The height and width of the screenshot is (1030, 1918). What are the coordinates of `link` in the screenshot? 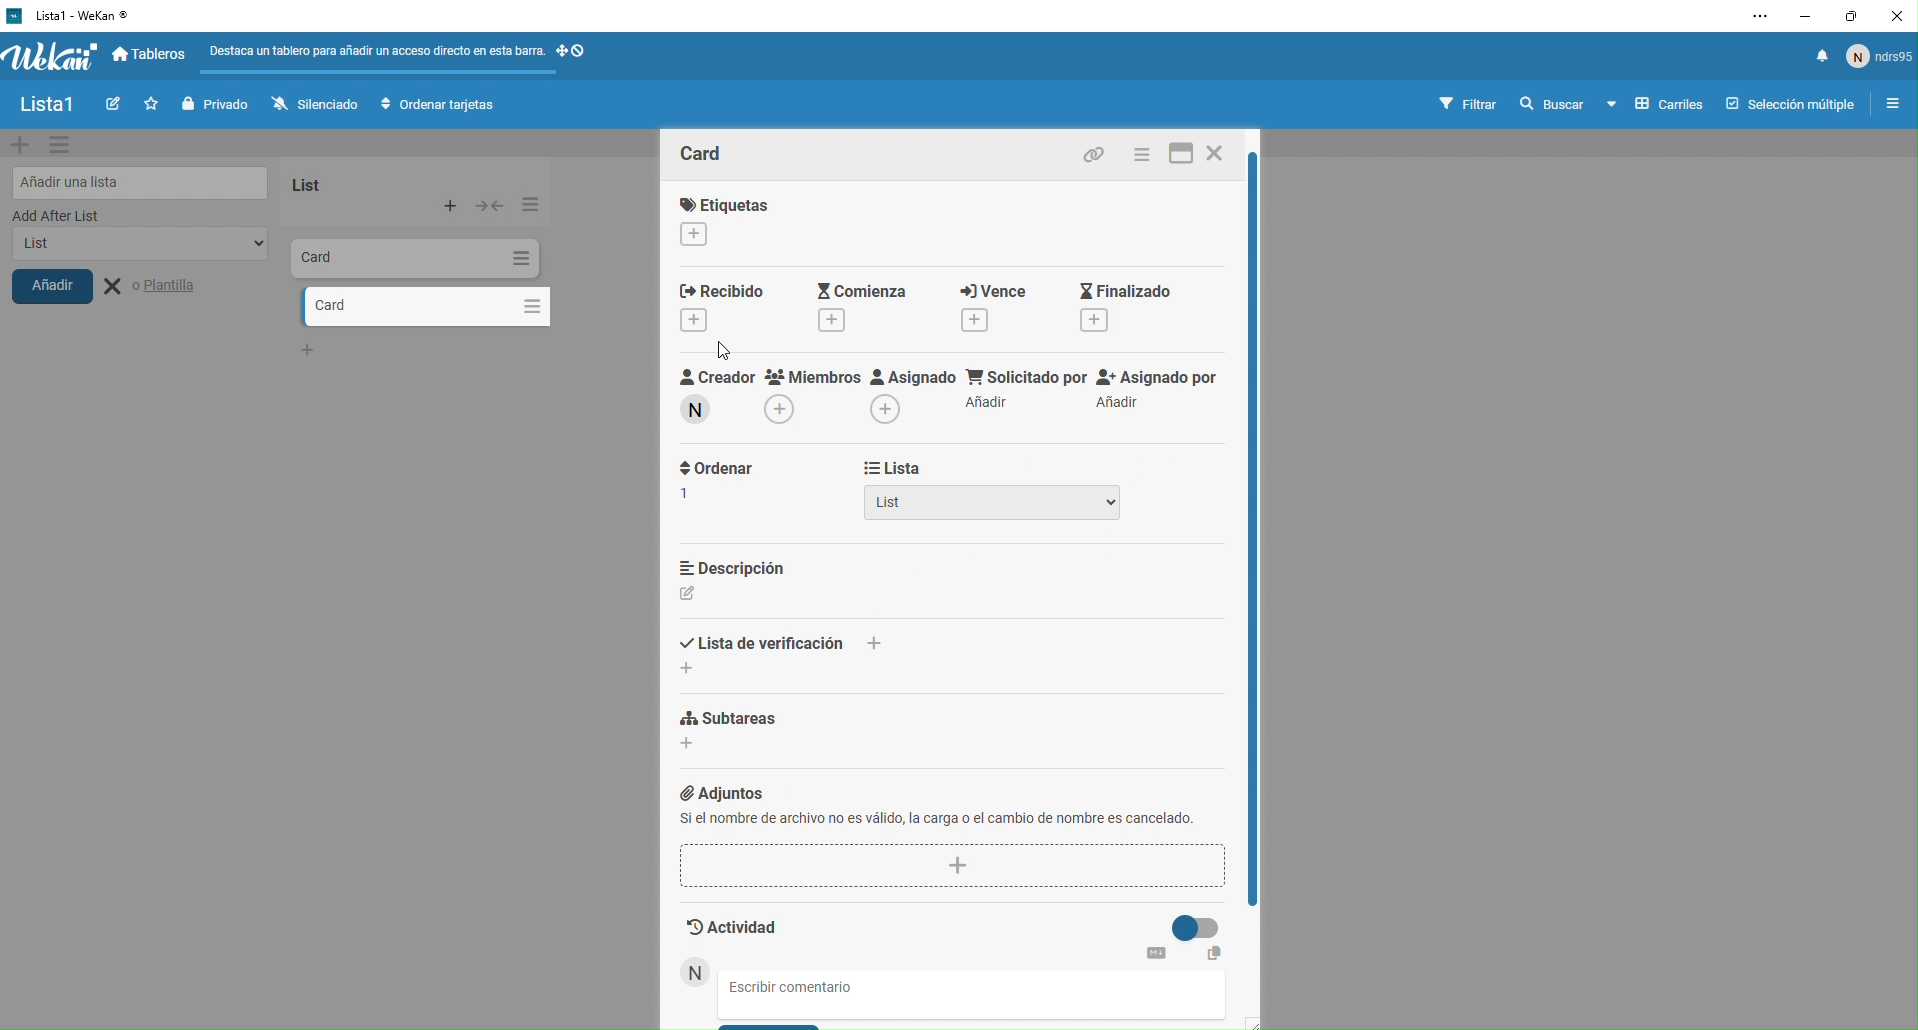 It's located at (1100, 154).